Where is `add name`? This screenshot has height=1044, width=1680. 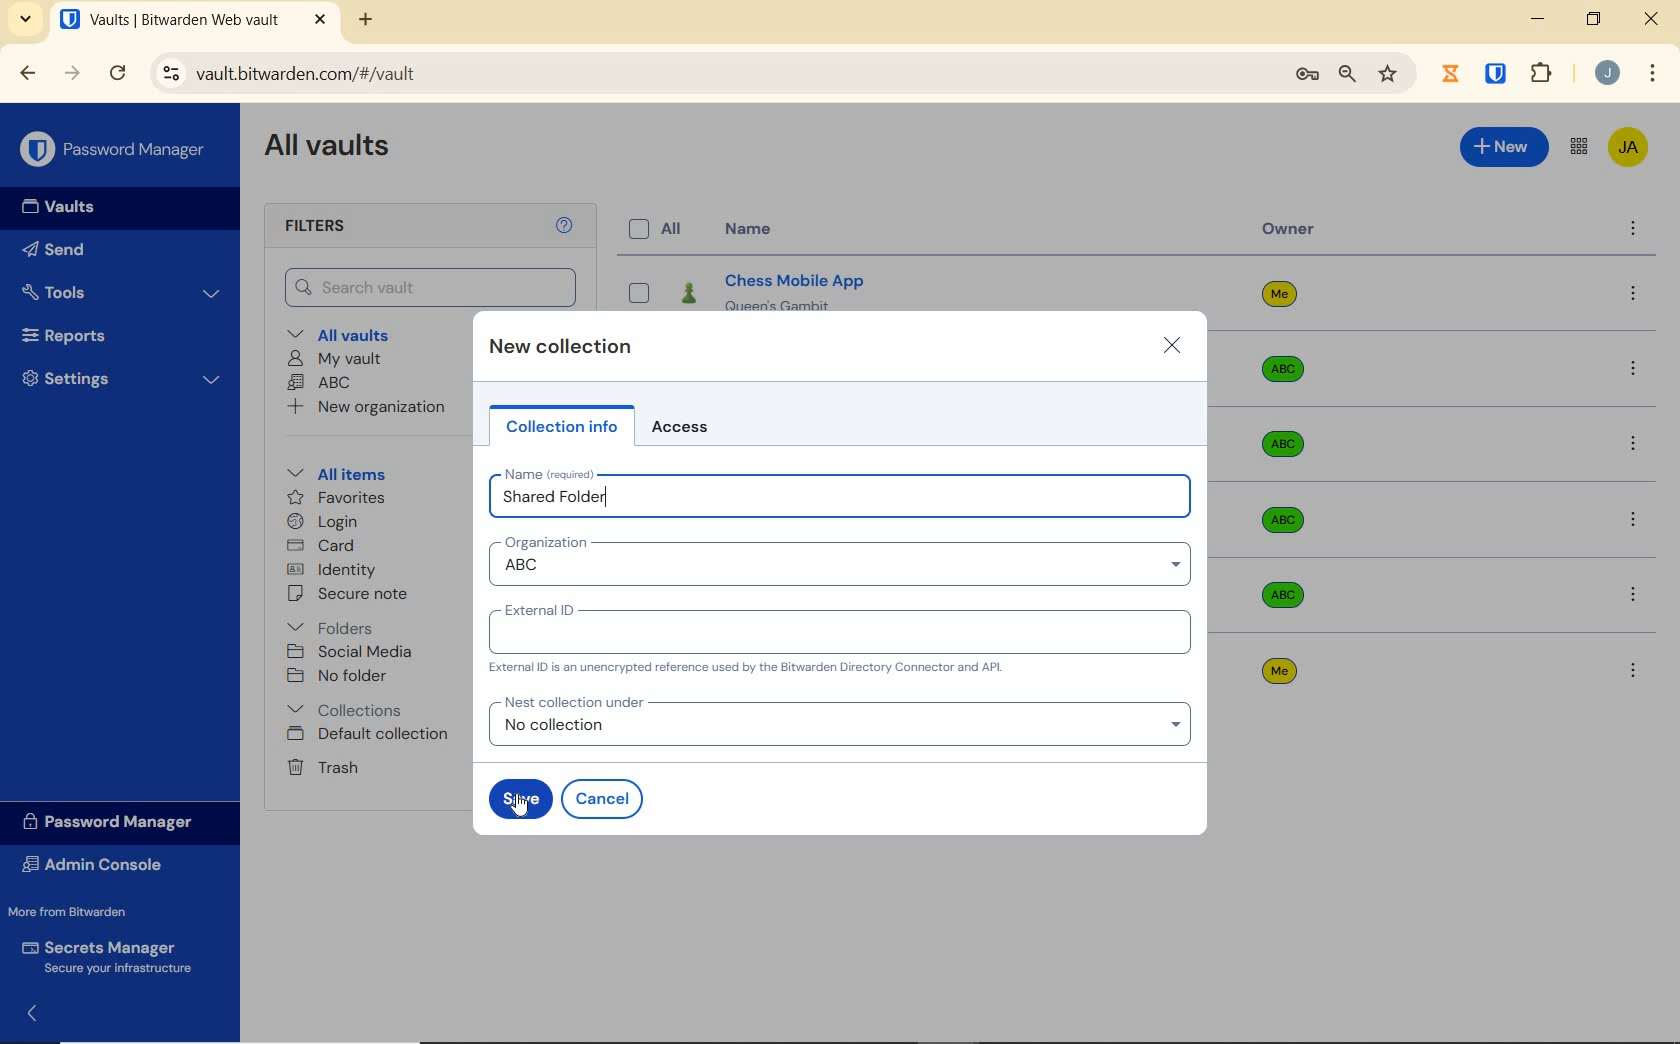
add name is located at coordinates (838, 501).